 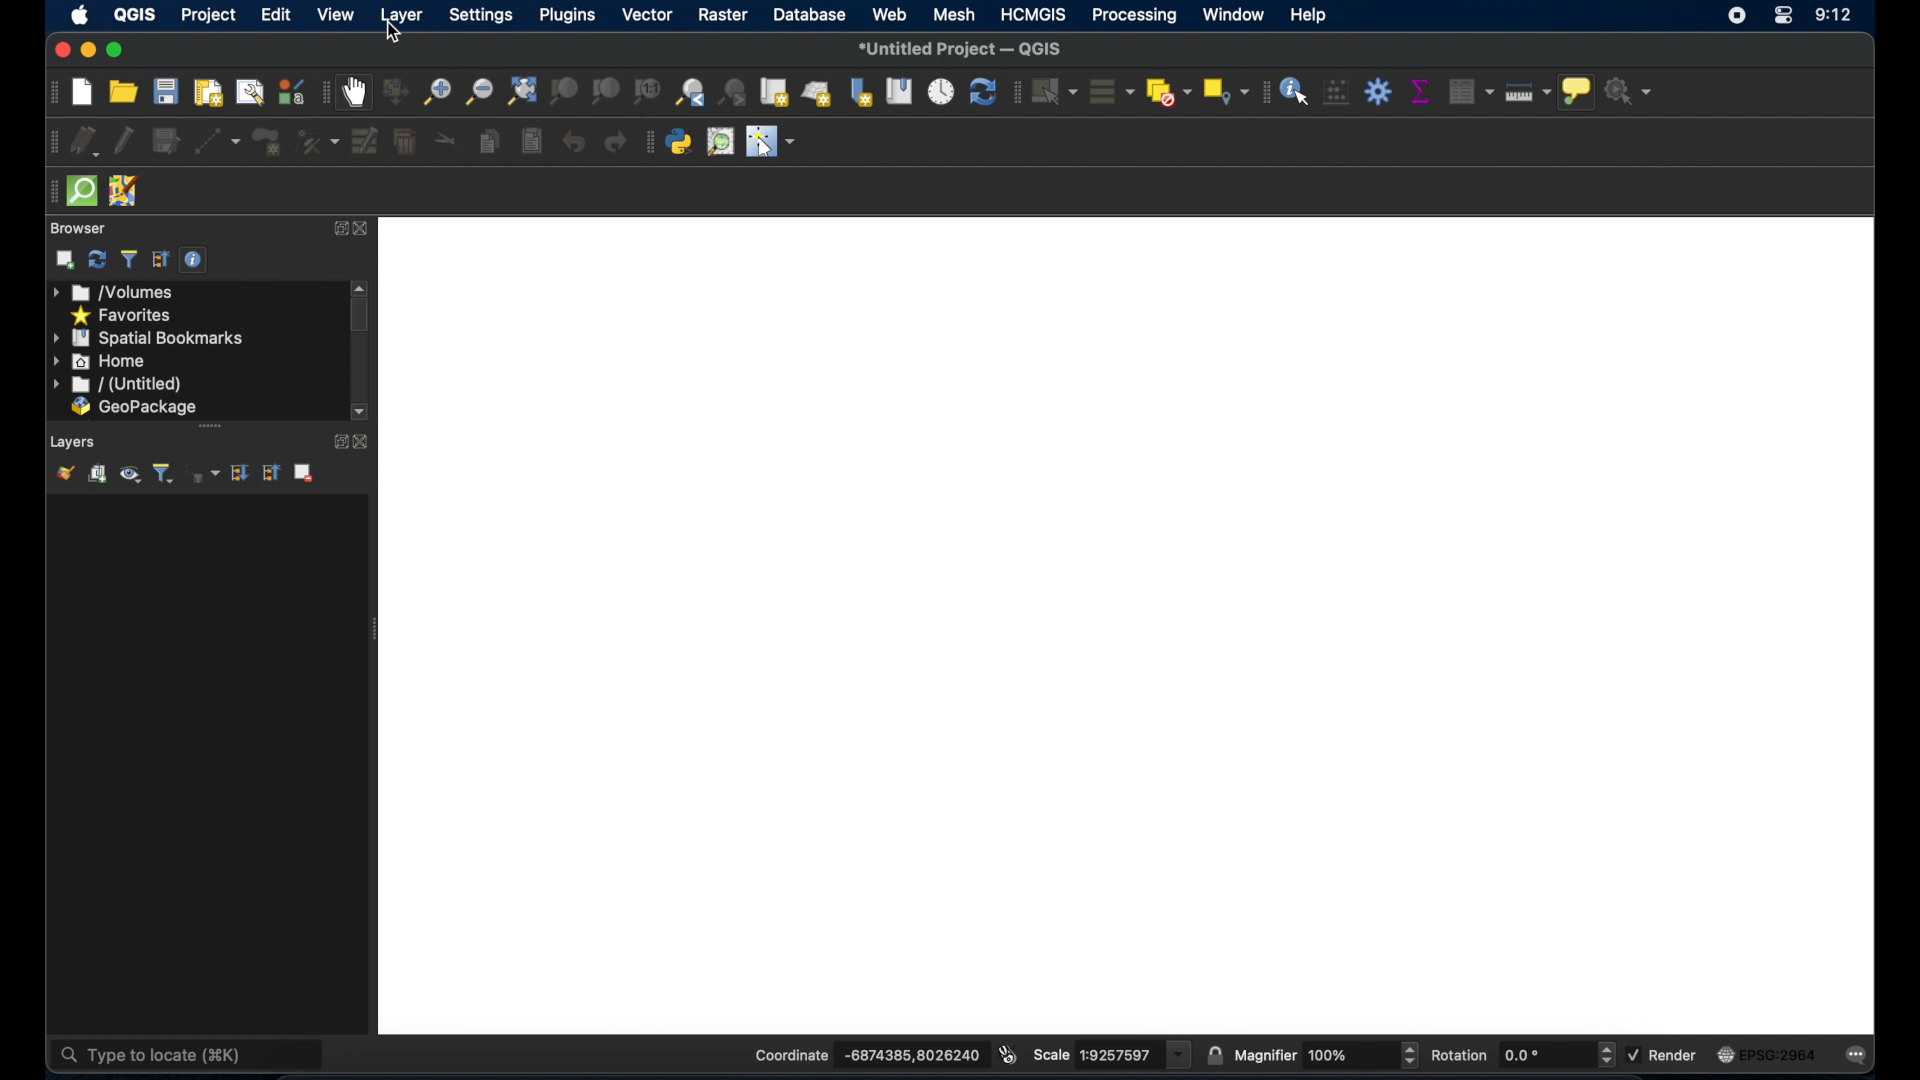 What do you see at coordinates (1169, 88) in the screenshot?
I see `deselect features` at bounding box center [1169, 88].